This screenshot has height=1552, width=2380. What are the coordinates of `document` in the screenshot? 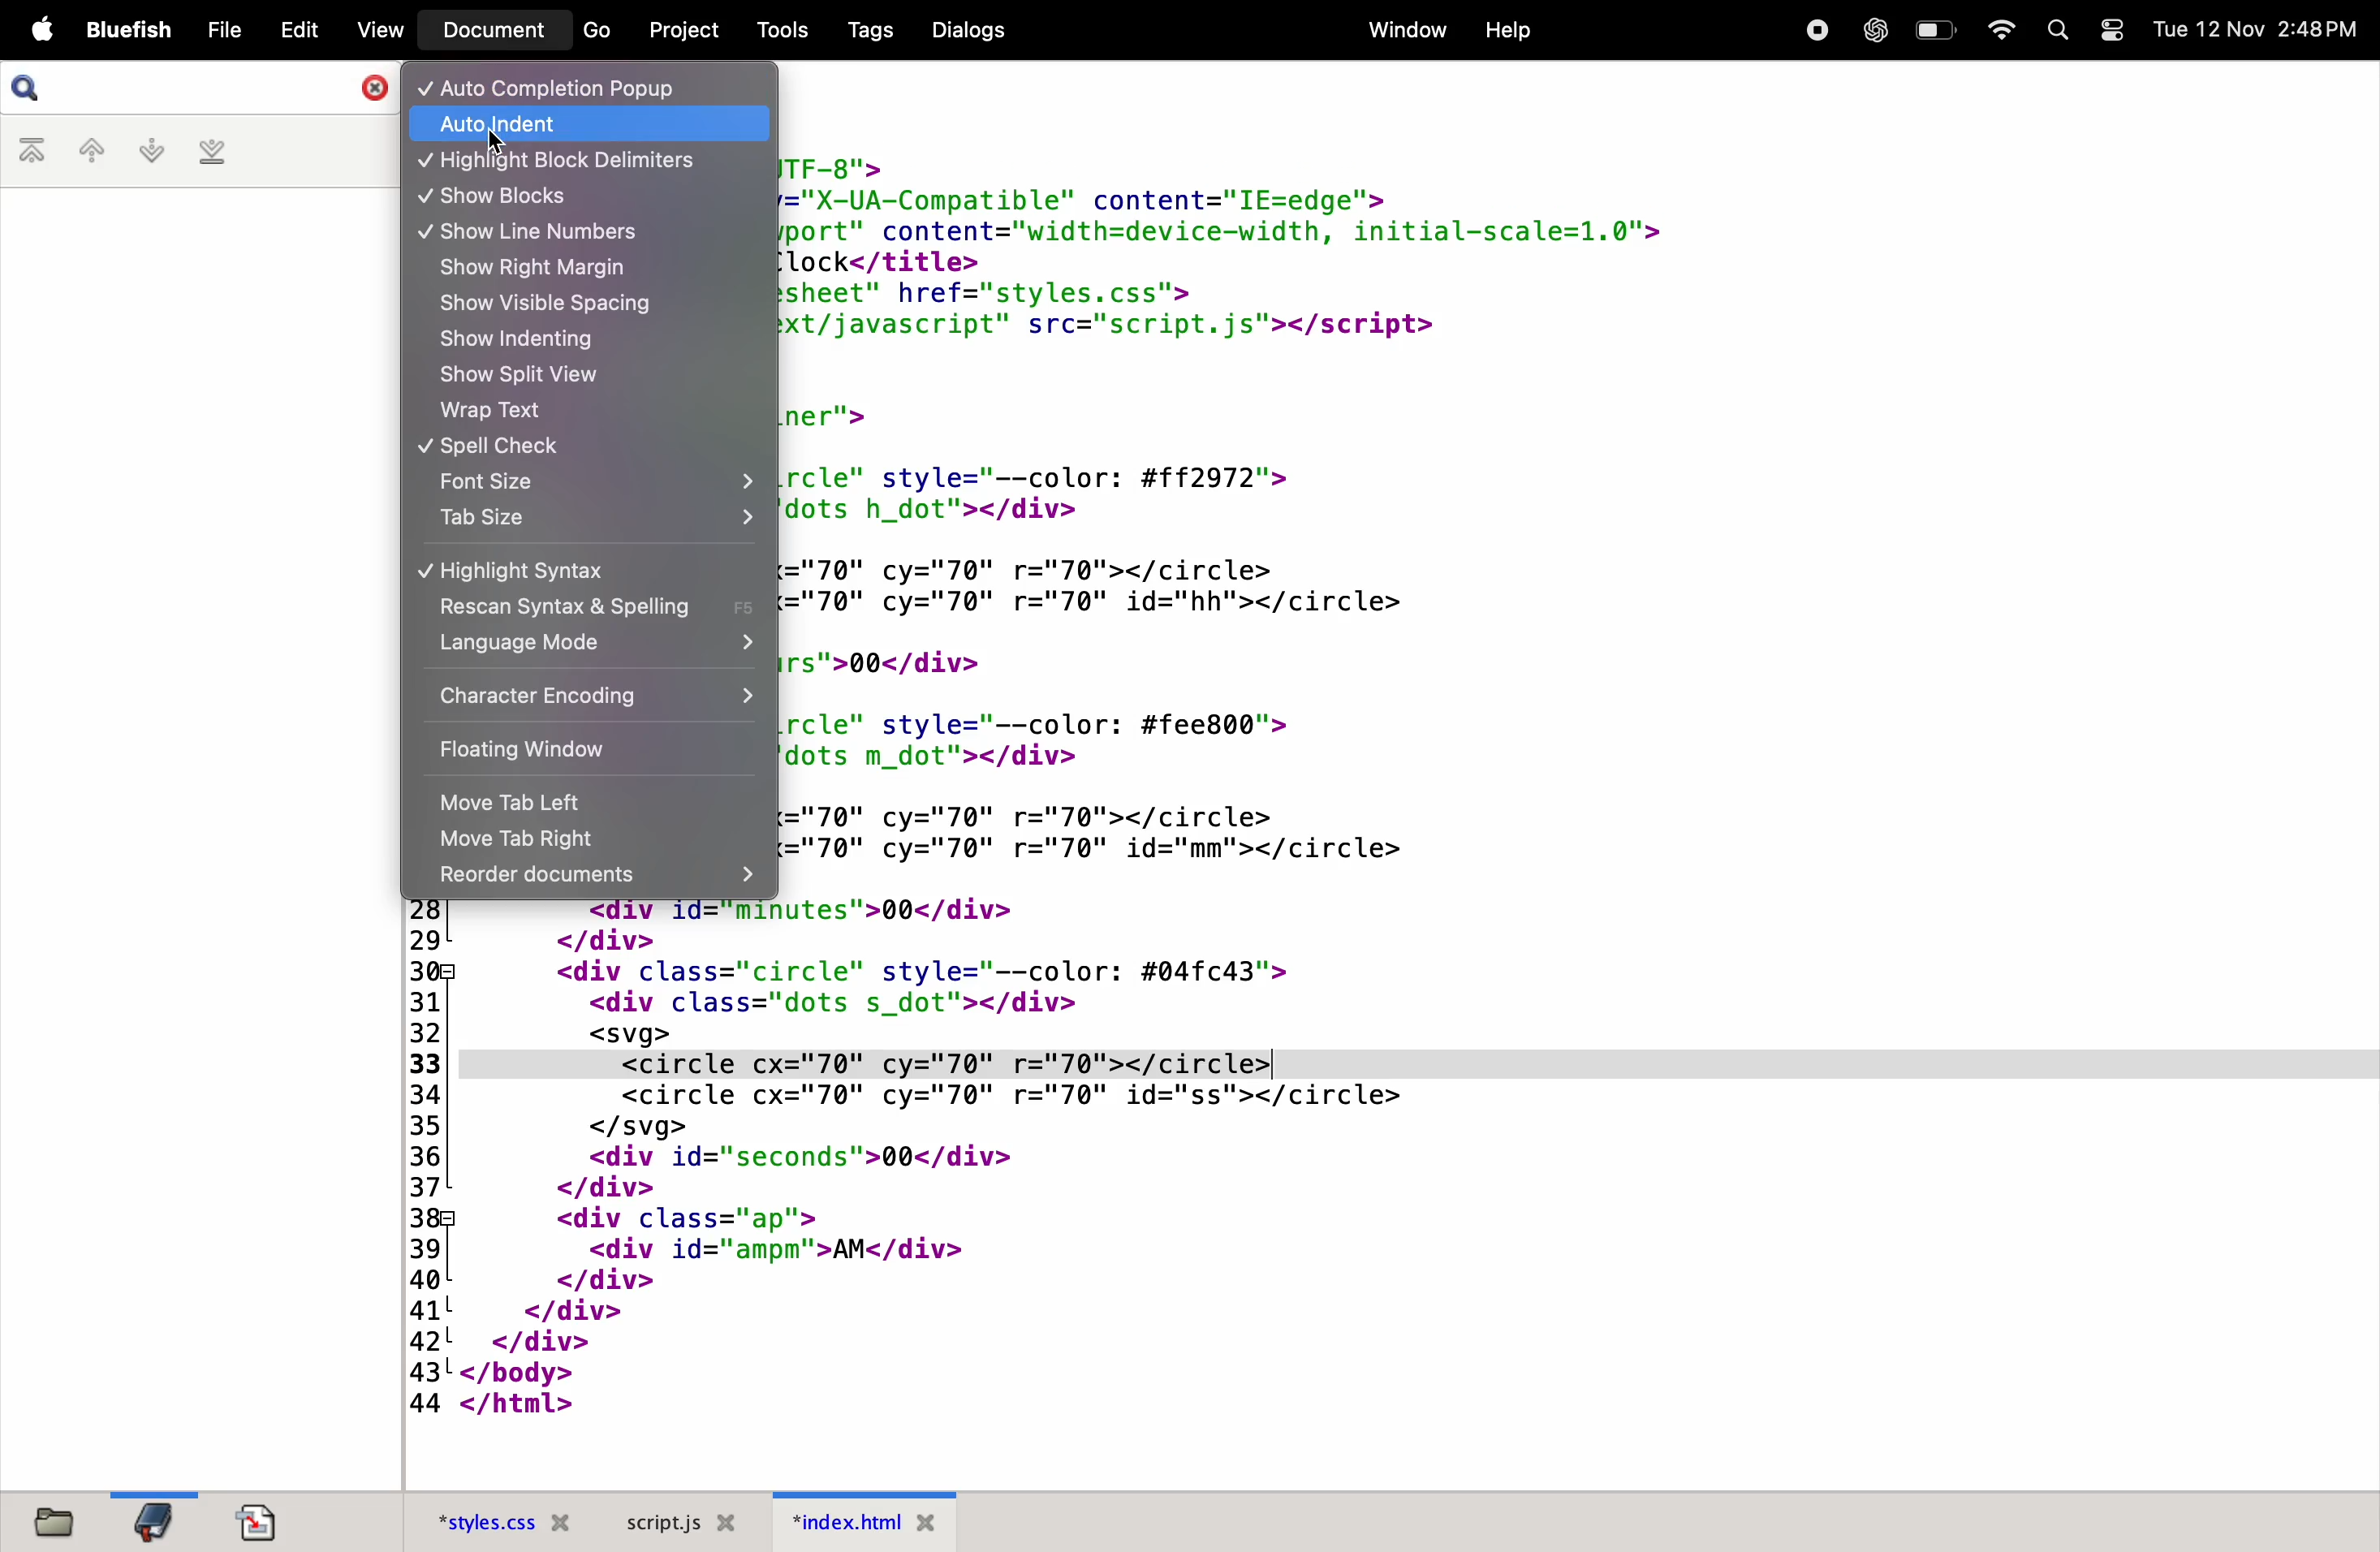 It's located at (487, 32).